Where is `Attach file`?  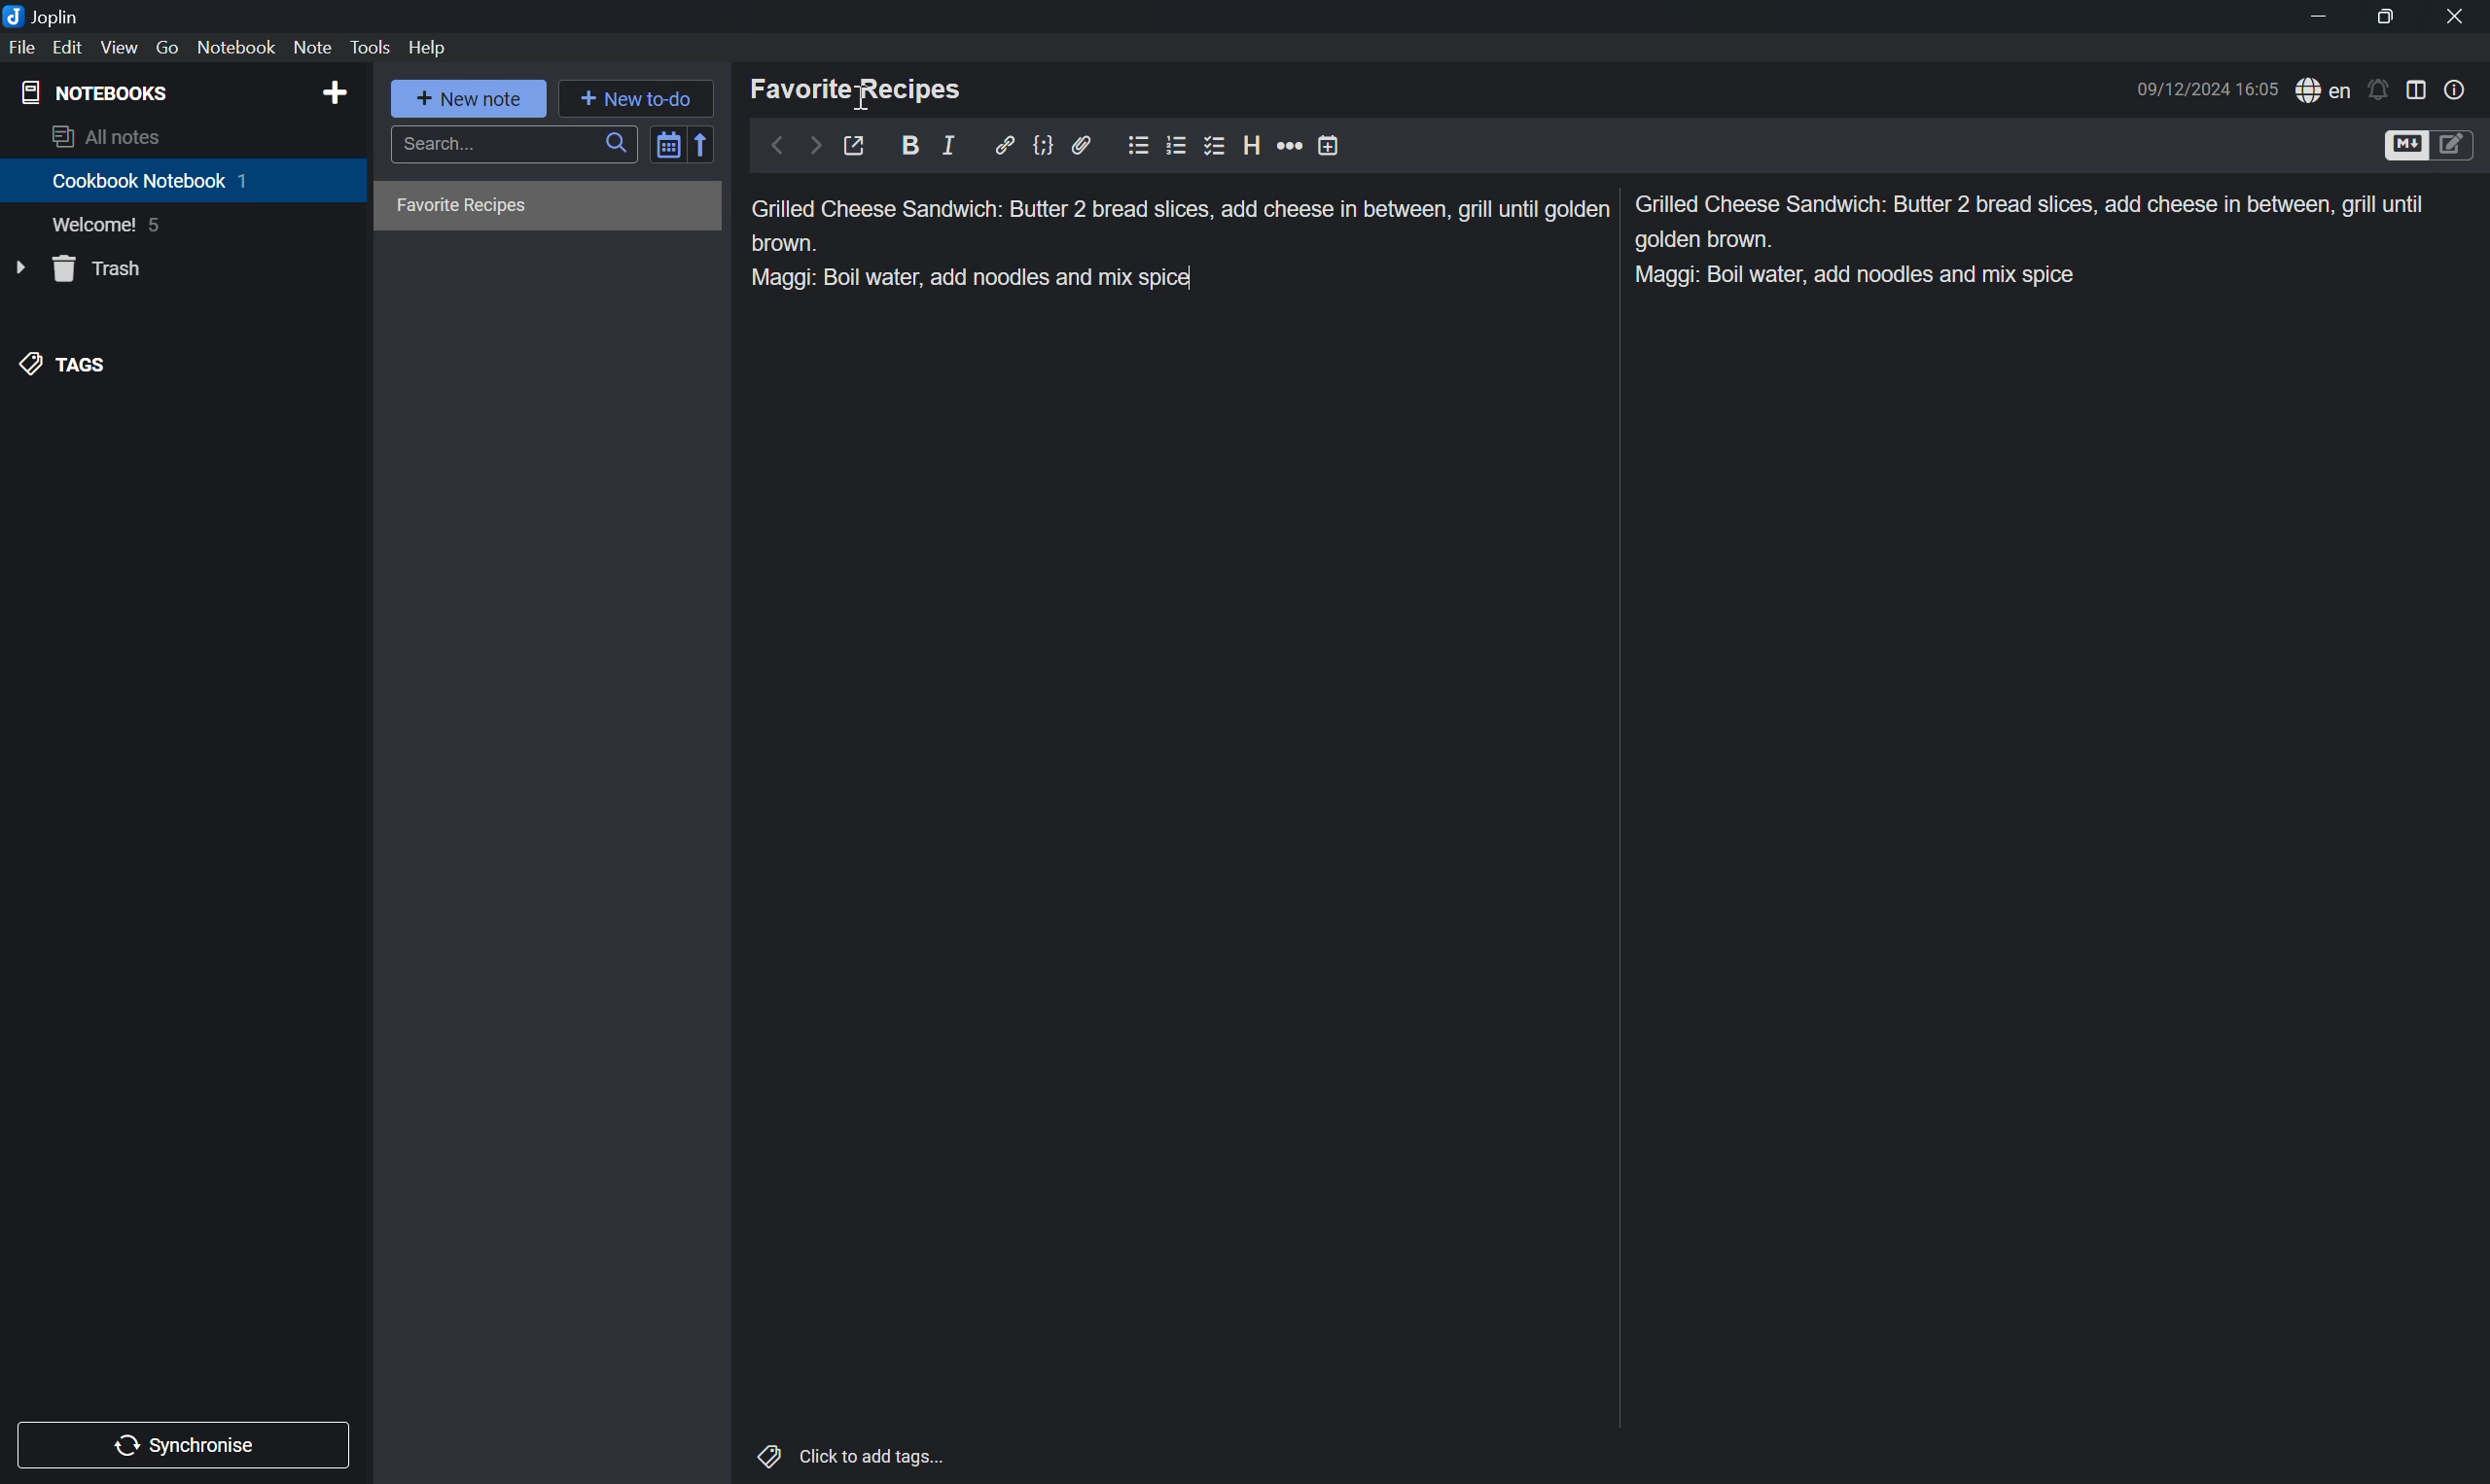 Attach file is located at coordinates (1085, 147).